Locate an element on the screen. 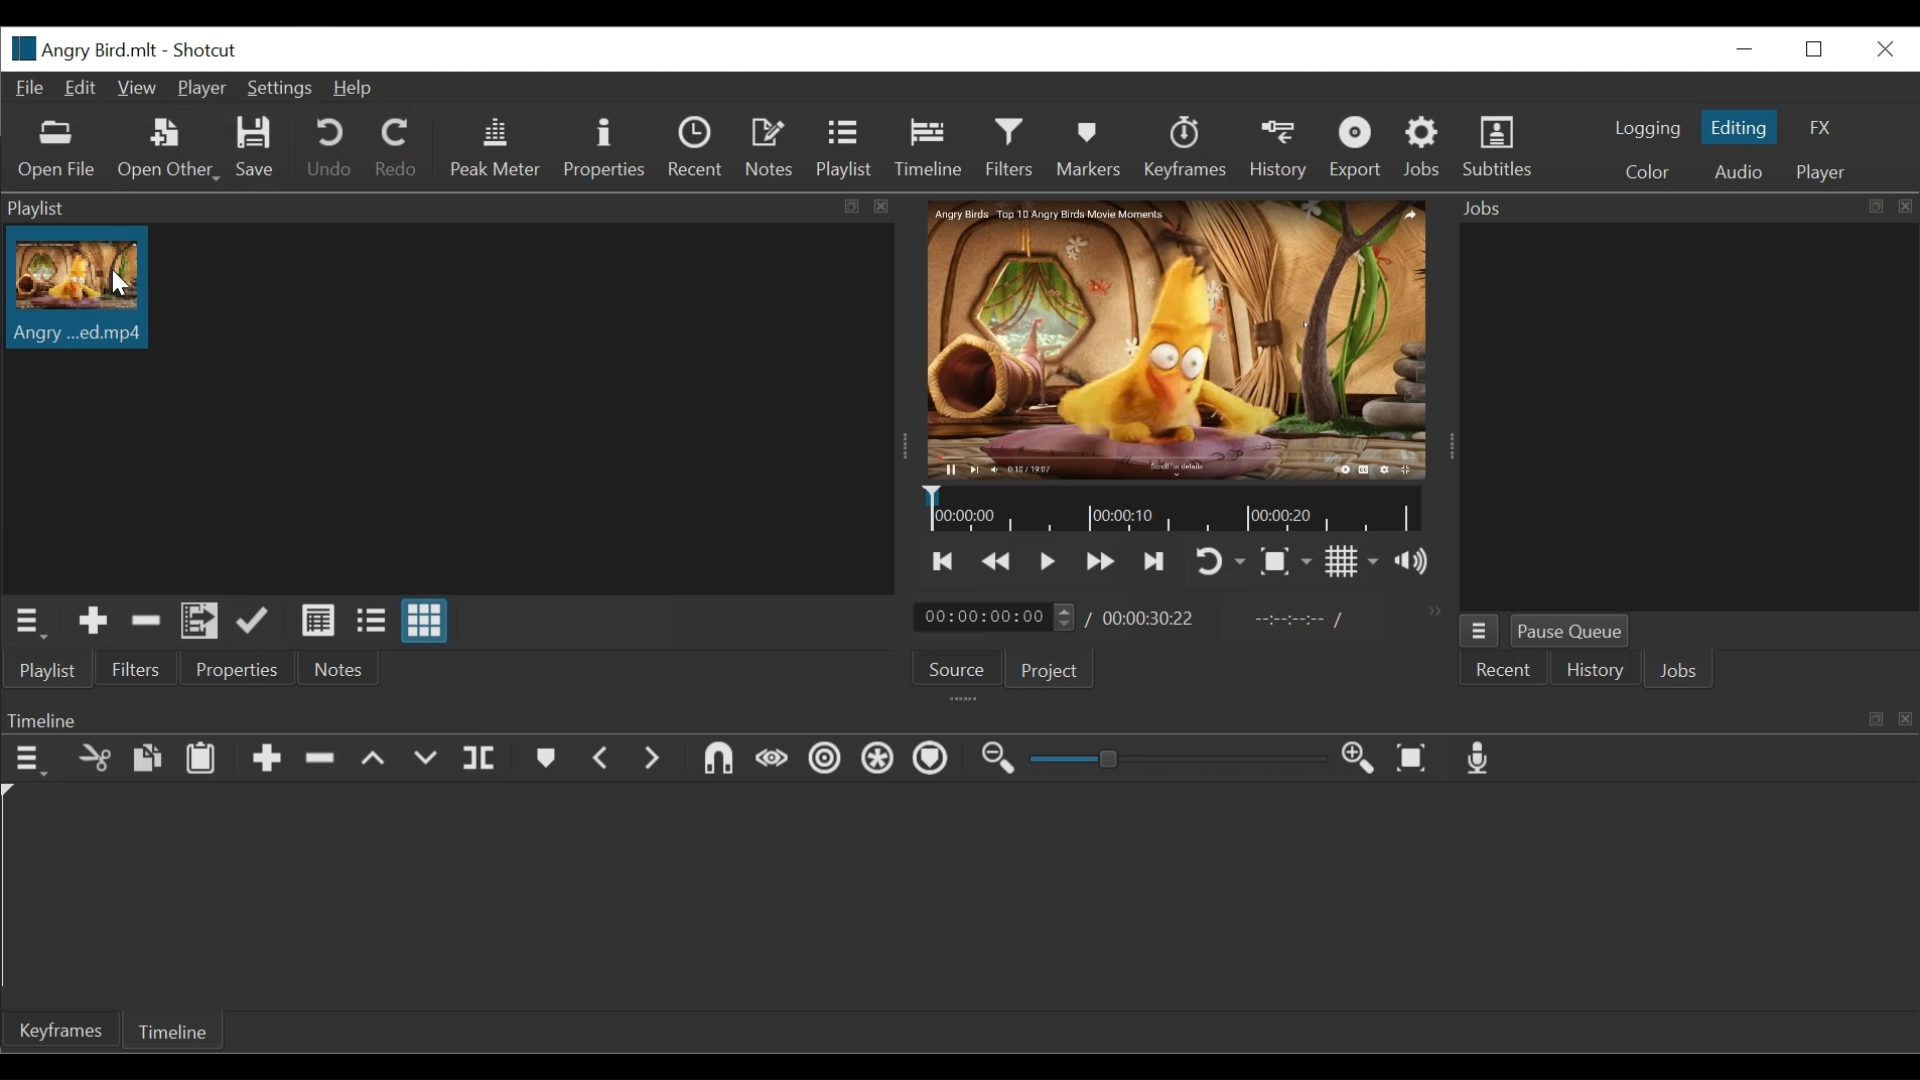 The image size is (1920, 1080). current duration is located at coordinates (993, 617).